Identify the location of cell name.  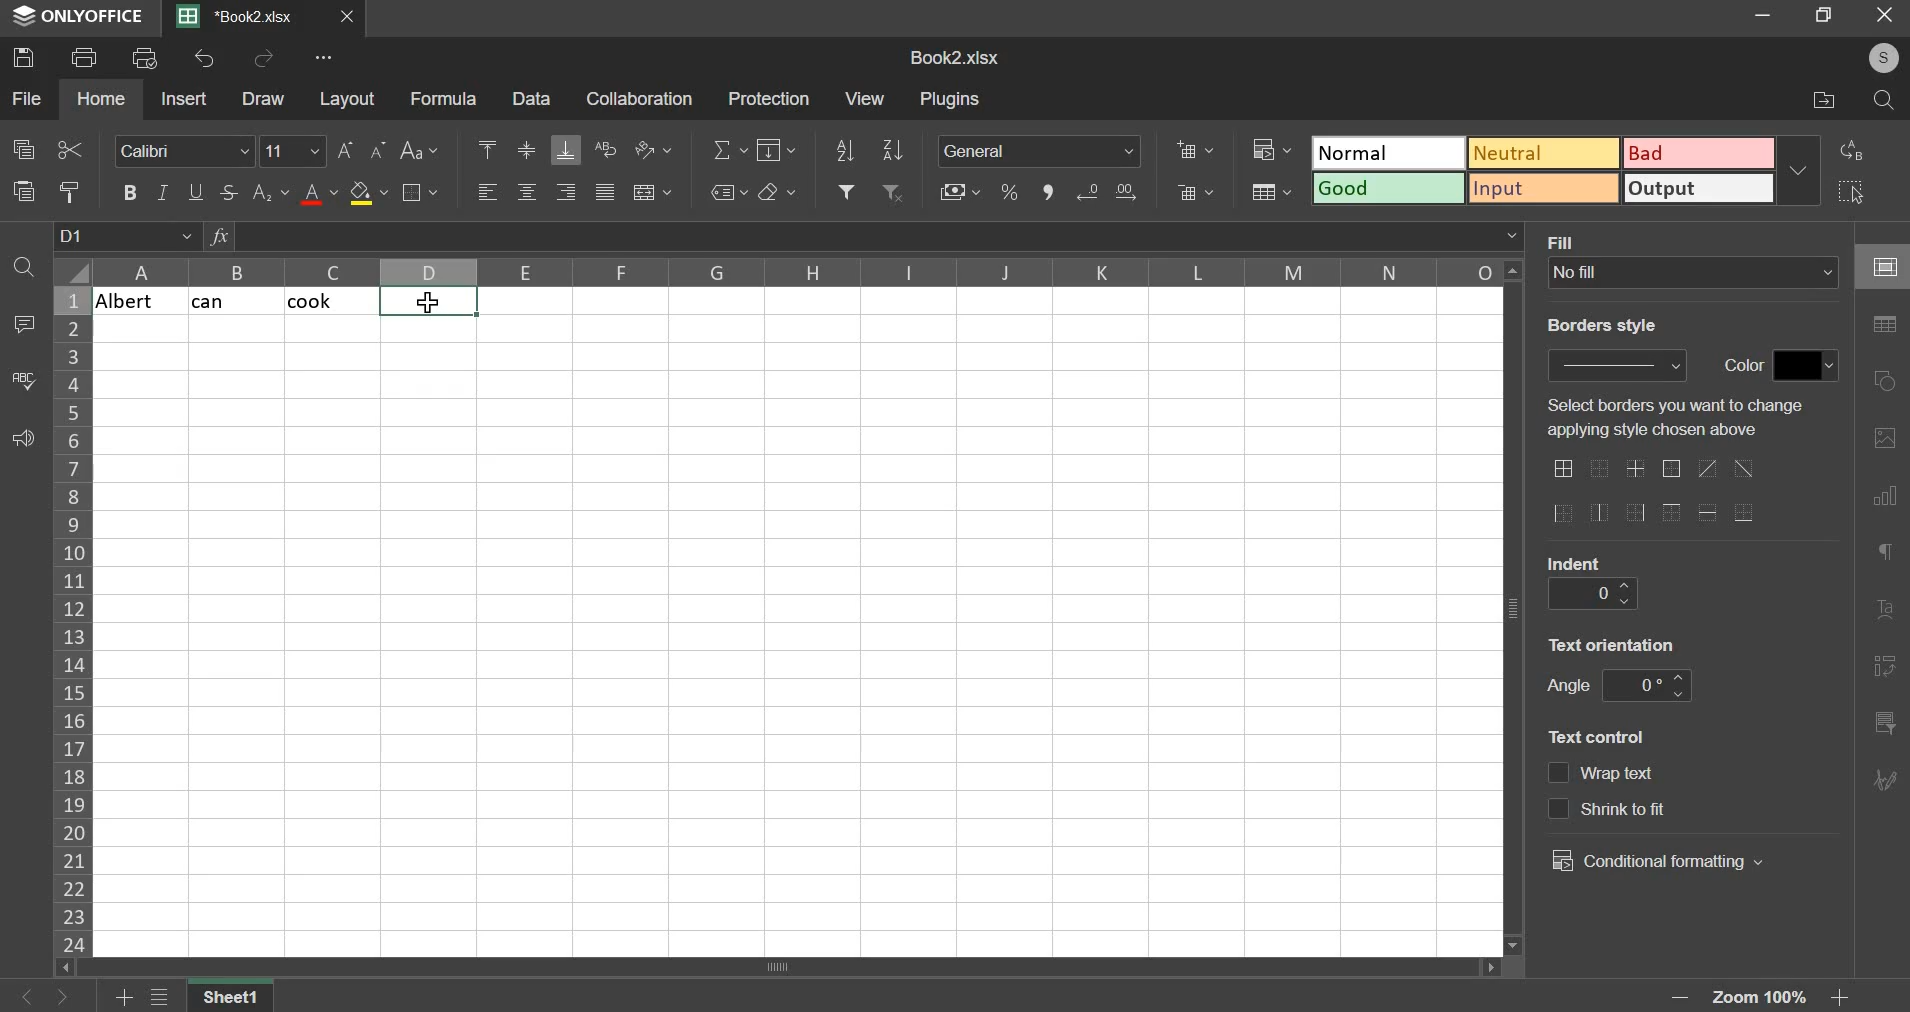
(127, 237).